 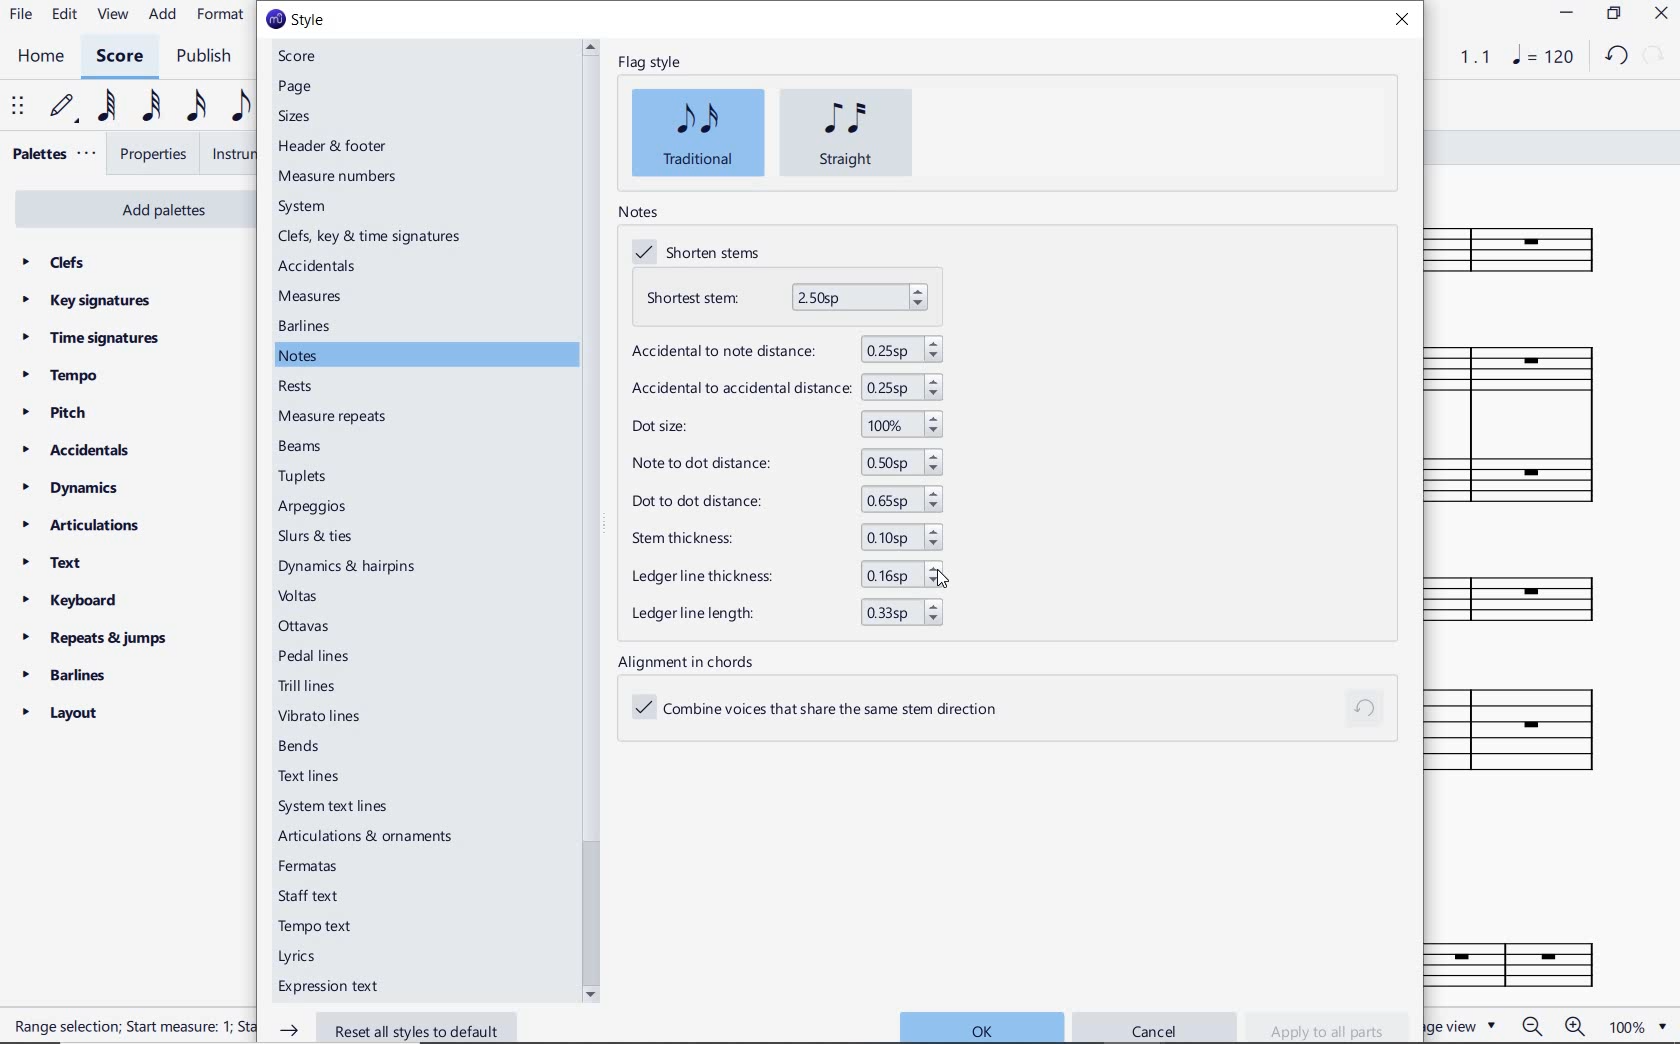 I want to click on Instrument: Bass Harmonica, so click(x=1530, y=592).